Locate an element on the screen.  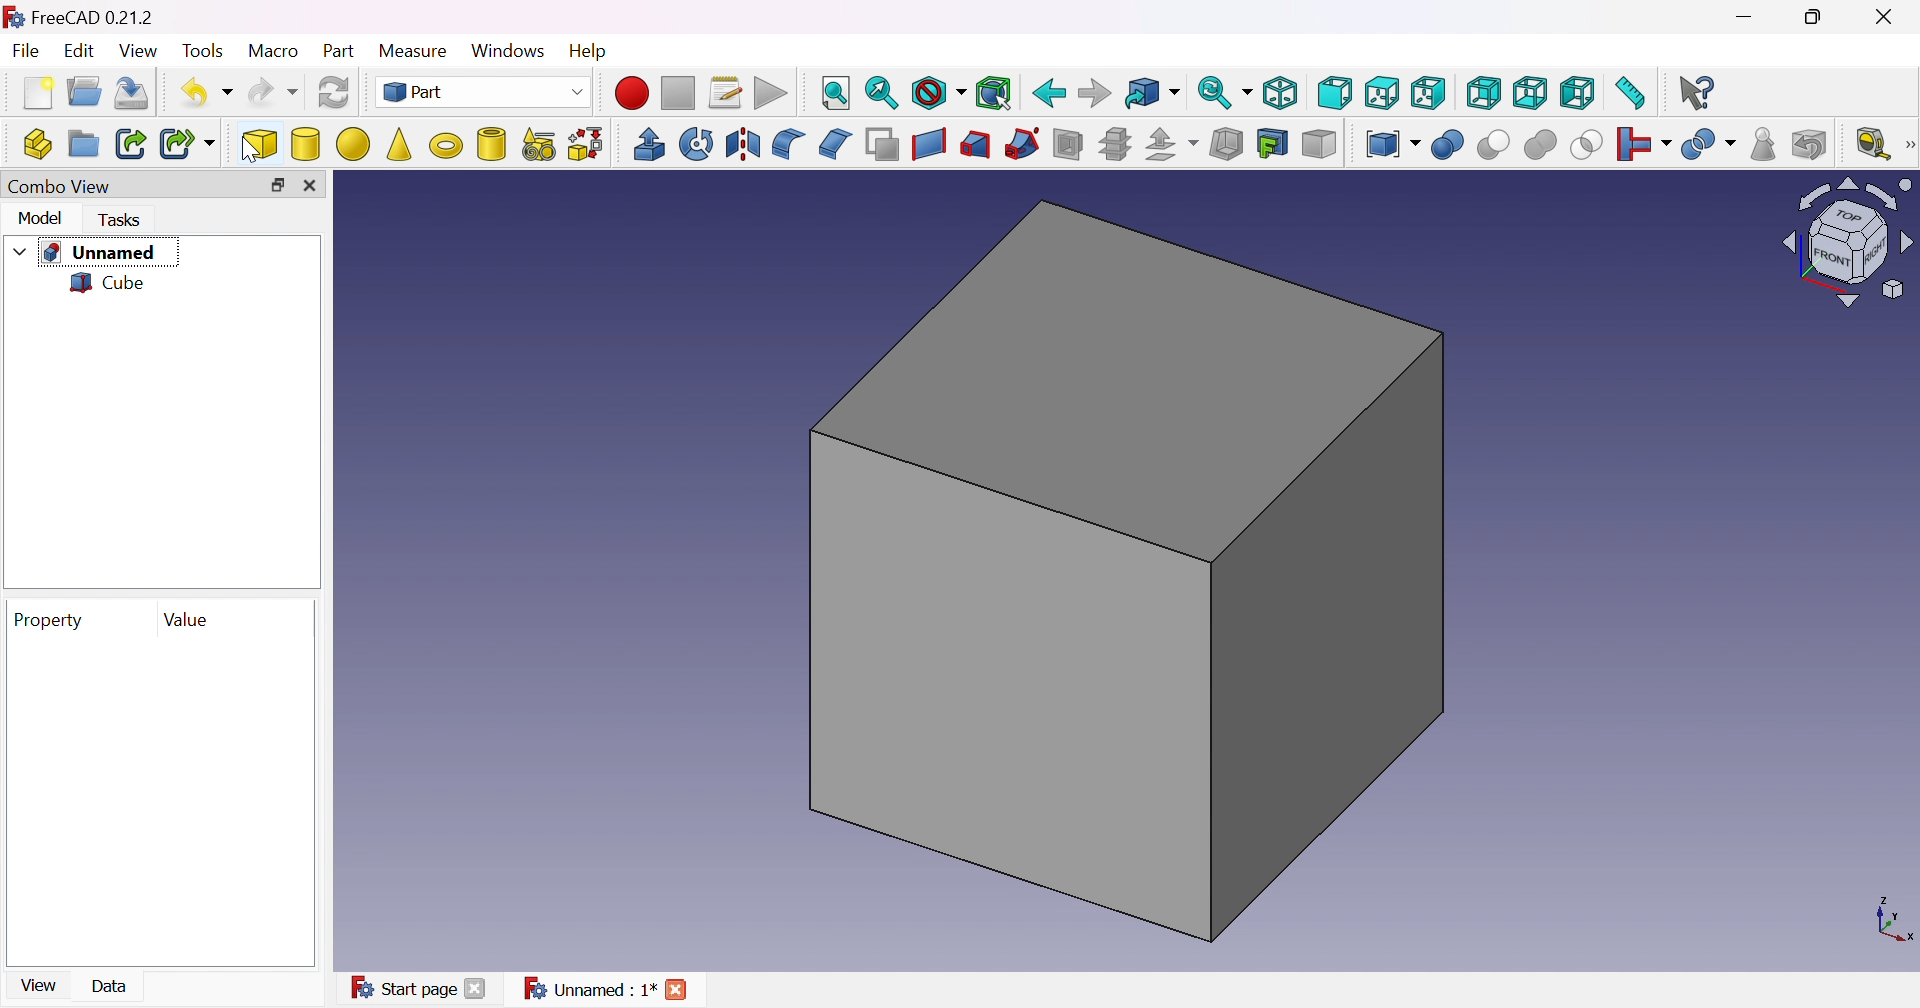
Check geometry is located at coordinates (1764, 145).